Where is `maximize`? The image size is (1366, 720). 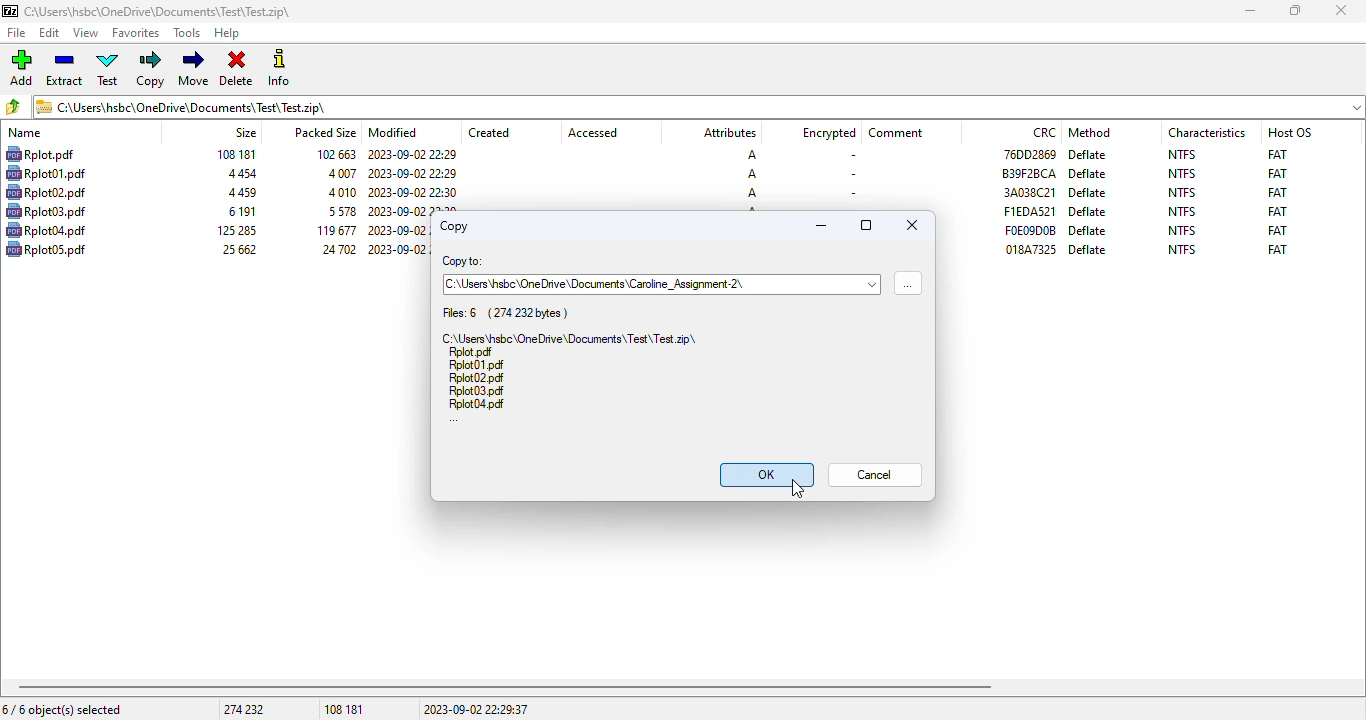
maximize is located at coordinates (867, 225).